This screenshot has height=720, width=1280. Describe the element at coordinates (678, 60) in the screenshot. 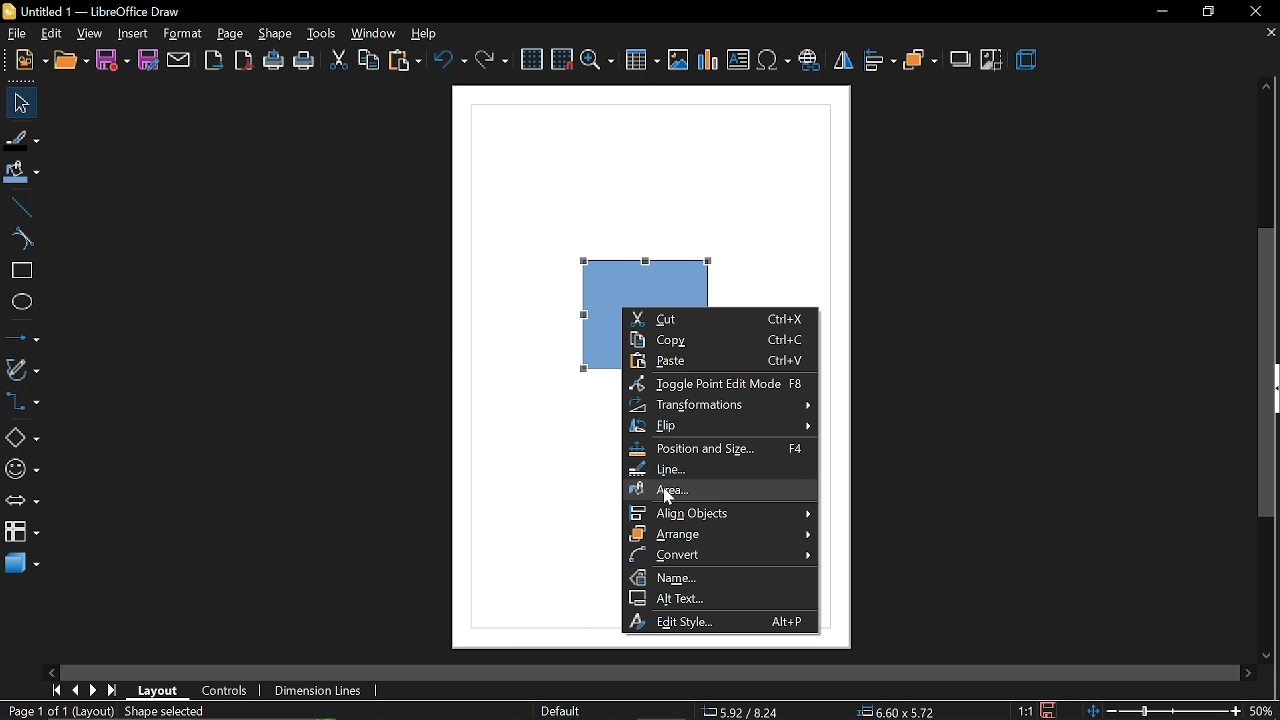

I see `Insert image` at that location.